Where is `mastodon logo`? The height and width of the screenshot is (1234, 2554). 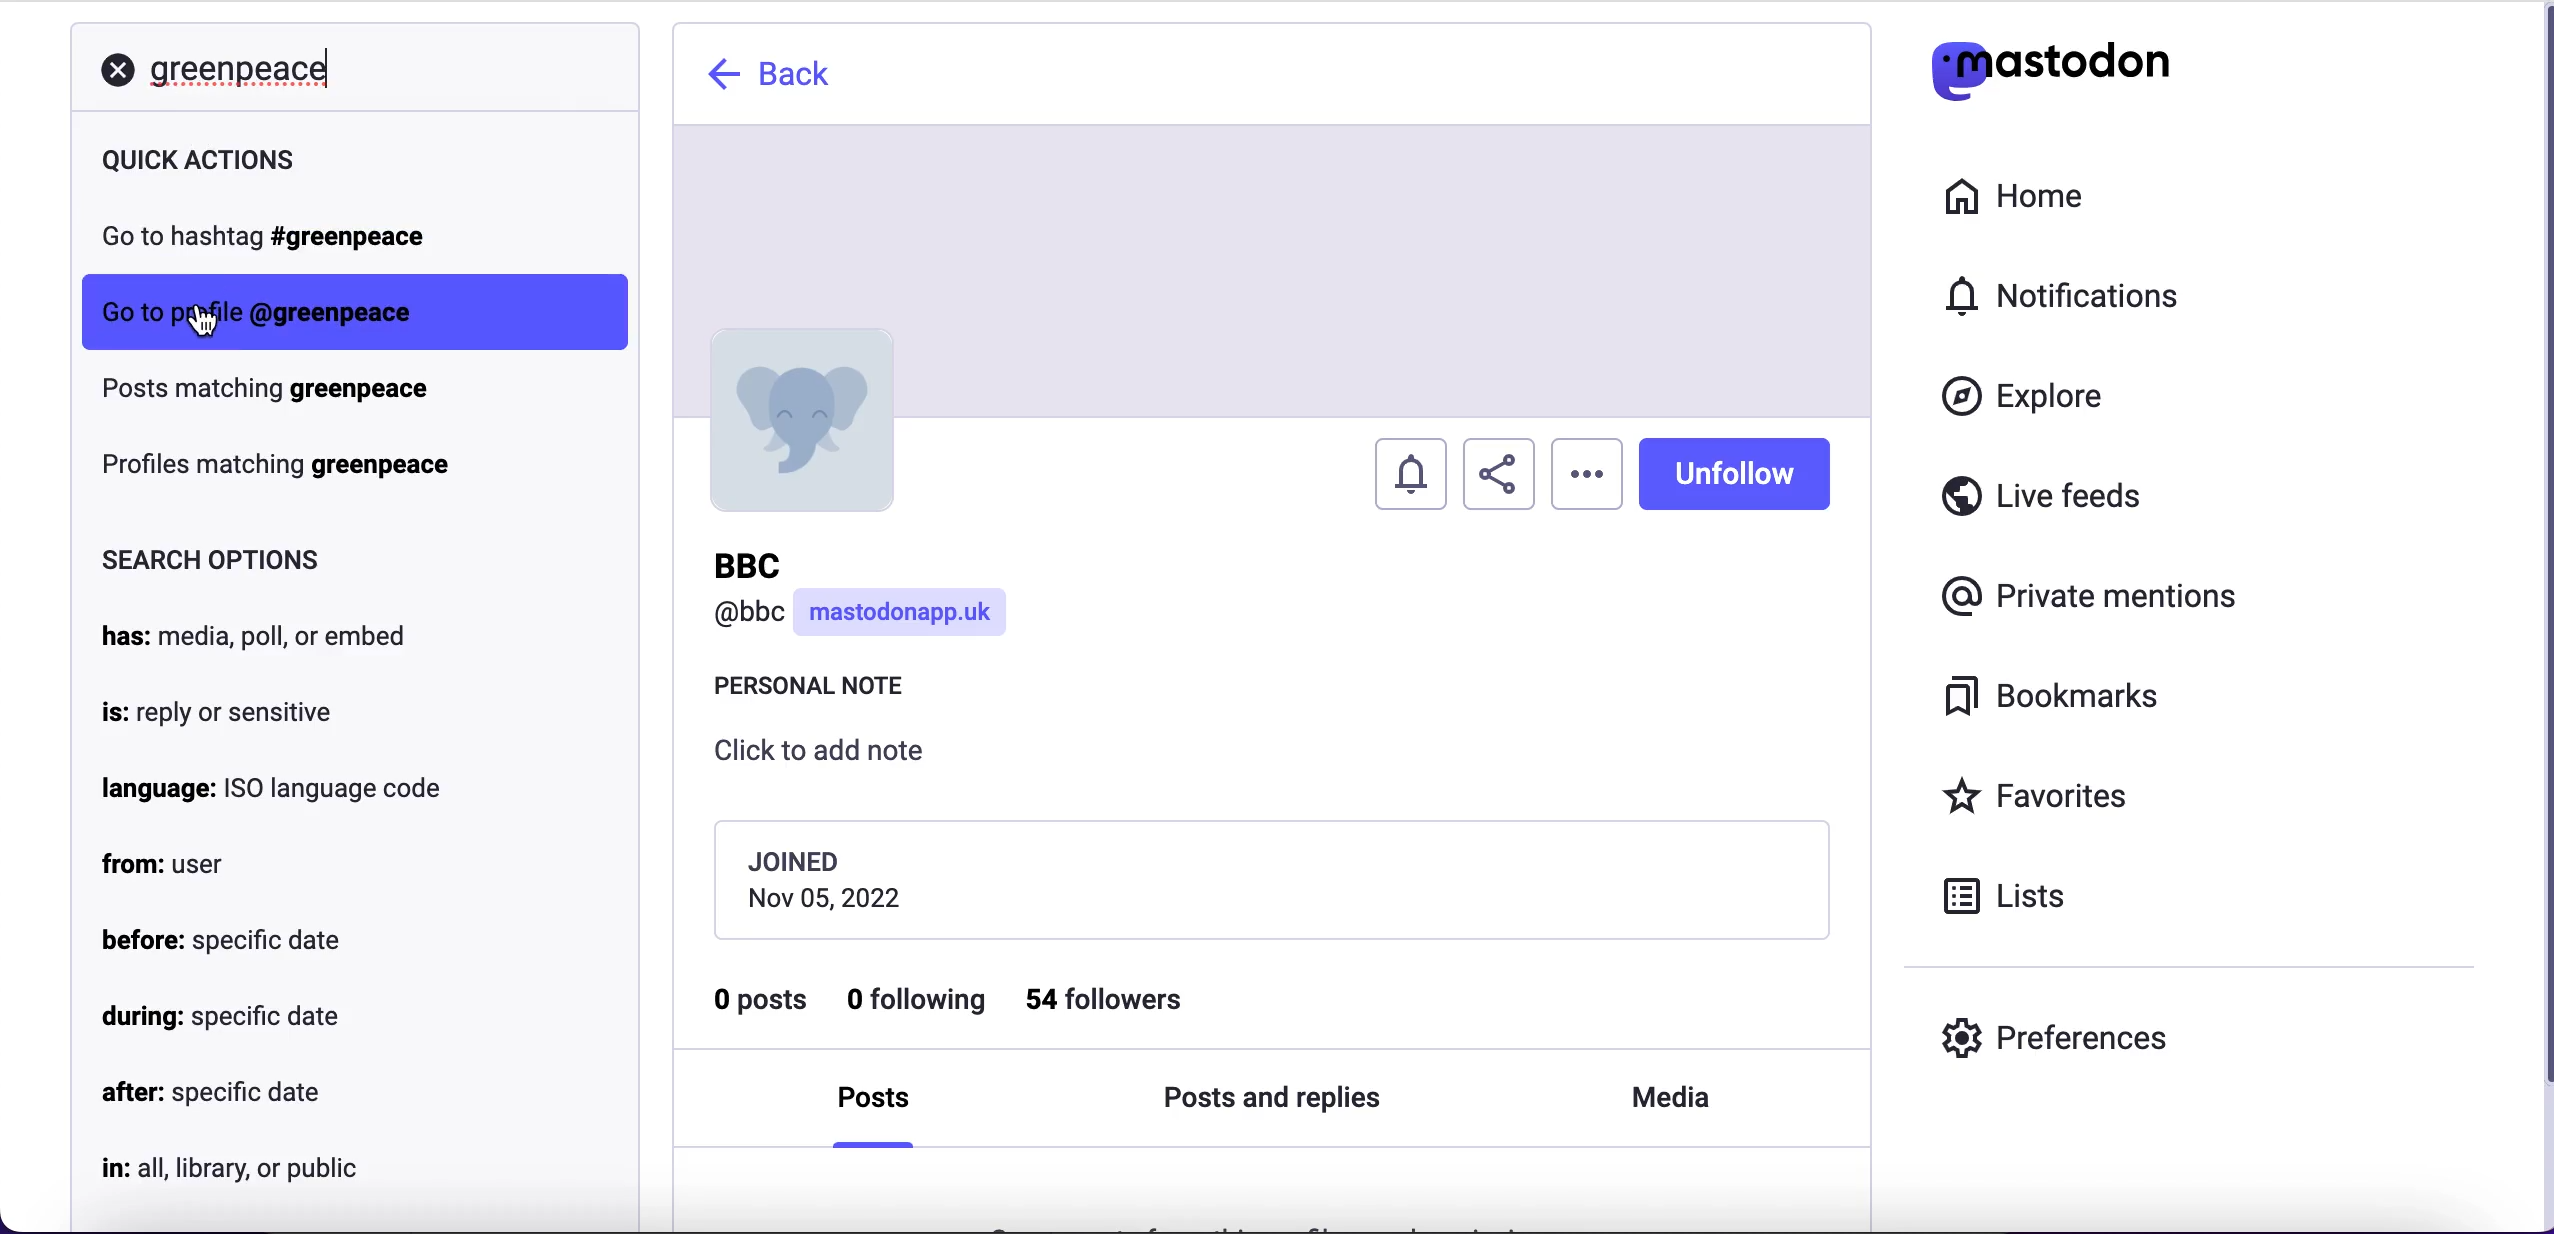 mastodon logo is located at coordinates (2050, 65).